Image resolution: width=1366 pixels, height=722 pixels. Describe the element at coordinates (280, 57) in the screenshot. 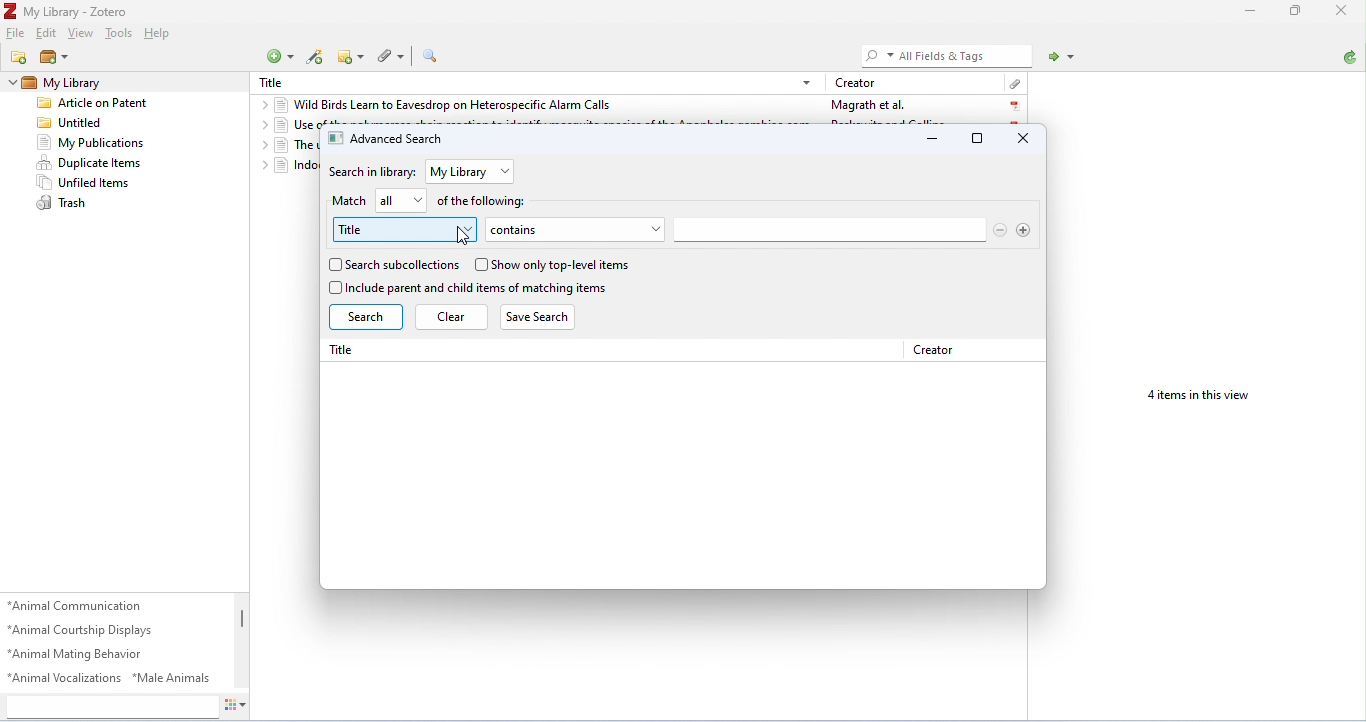

I see `new item` at that location.